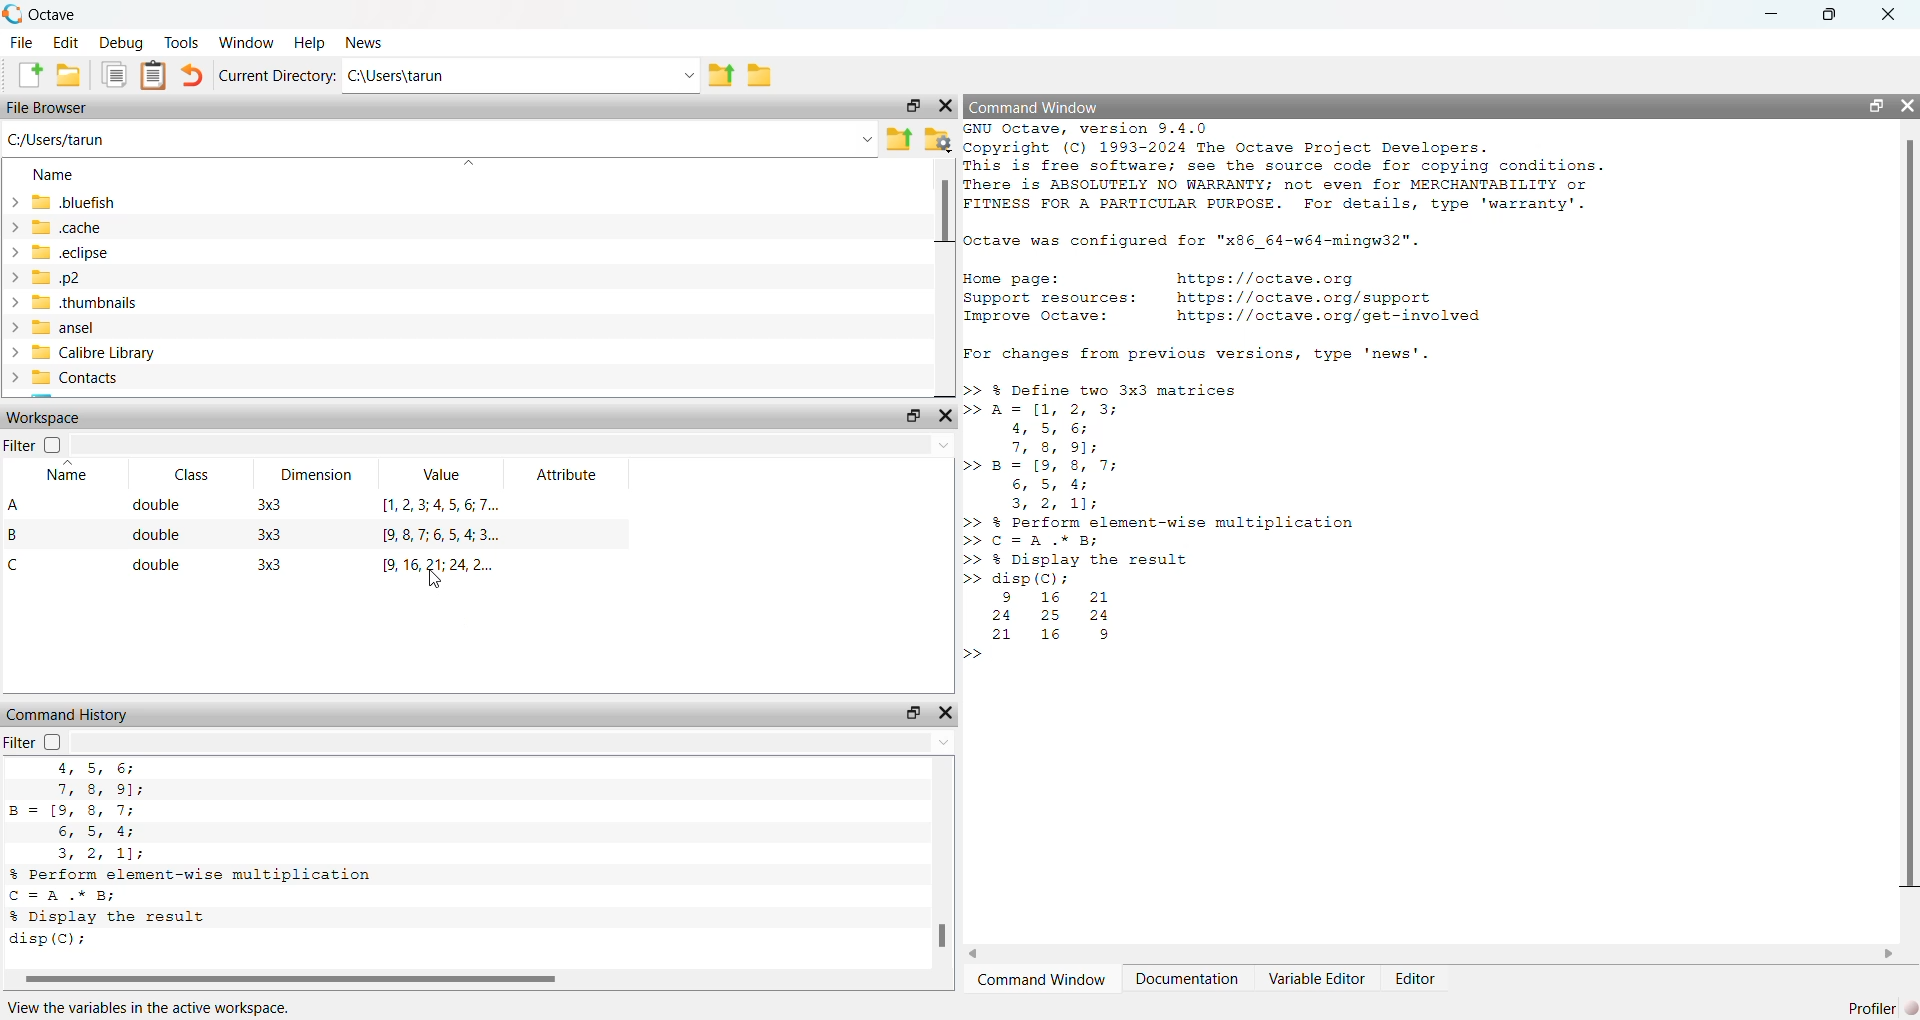 This screenshot has height=1020, width=1920. I want to click on File, so click(21, 43).